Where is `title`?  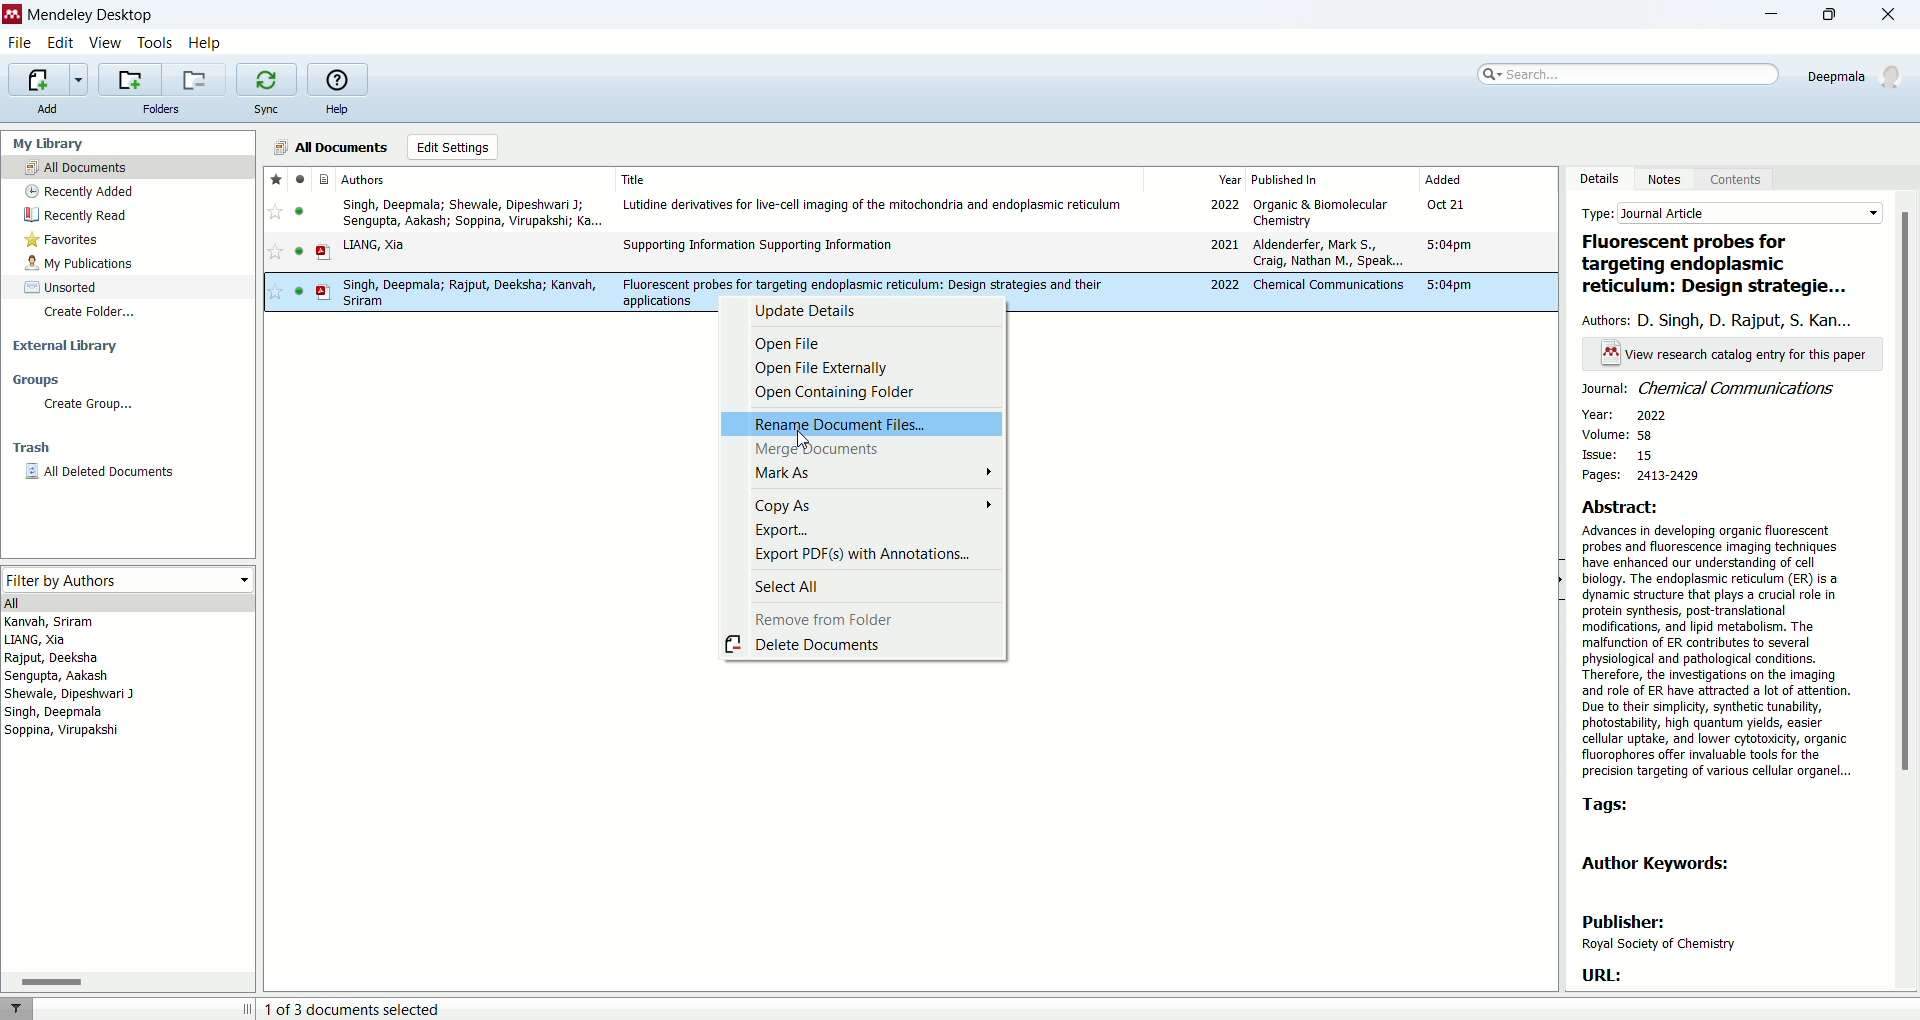 title is located at coordinates (873, 176).